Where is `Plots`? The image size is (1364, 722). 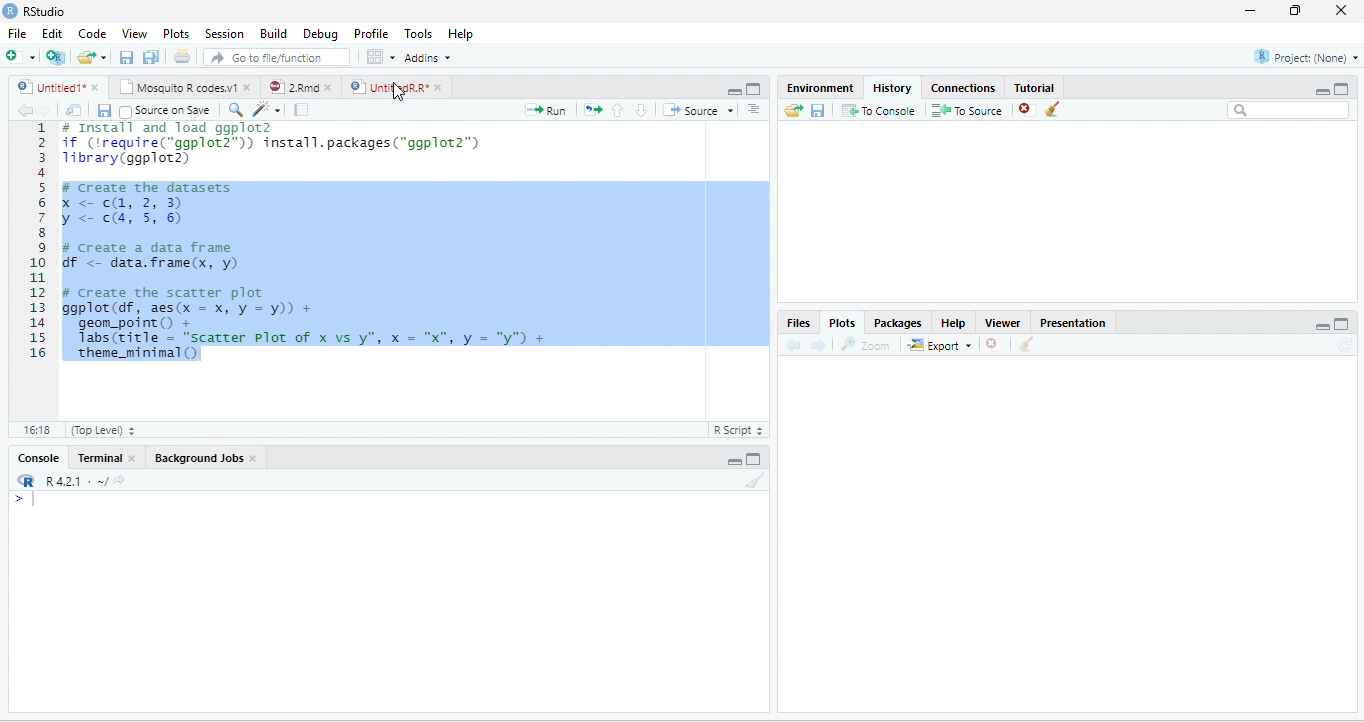
Plots is located at coordinates (176, 33).